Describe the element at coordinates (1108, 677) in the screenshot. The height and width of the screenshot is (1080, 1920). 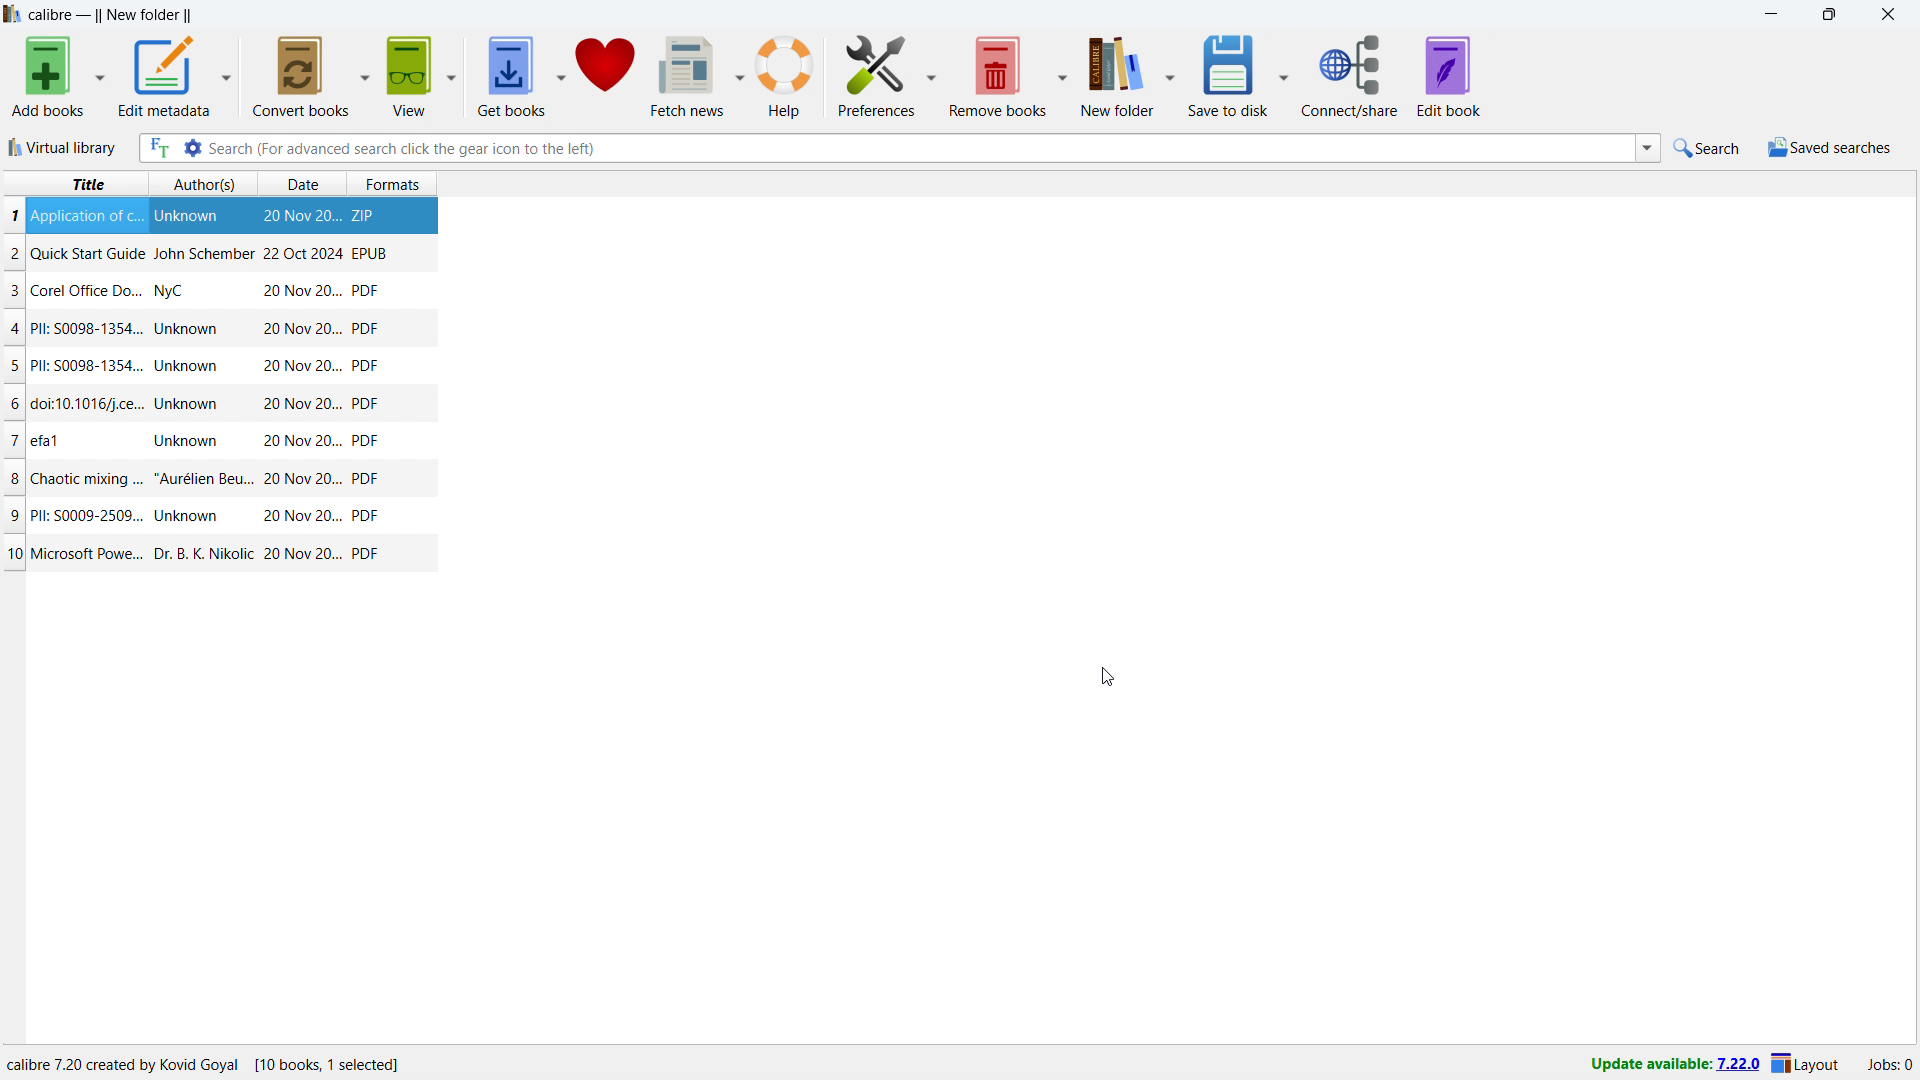
I see `cursor` at that location.